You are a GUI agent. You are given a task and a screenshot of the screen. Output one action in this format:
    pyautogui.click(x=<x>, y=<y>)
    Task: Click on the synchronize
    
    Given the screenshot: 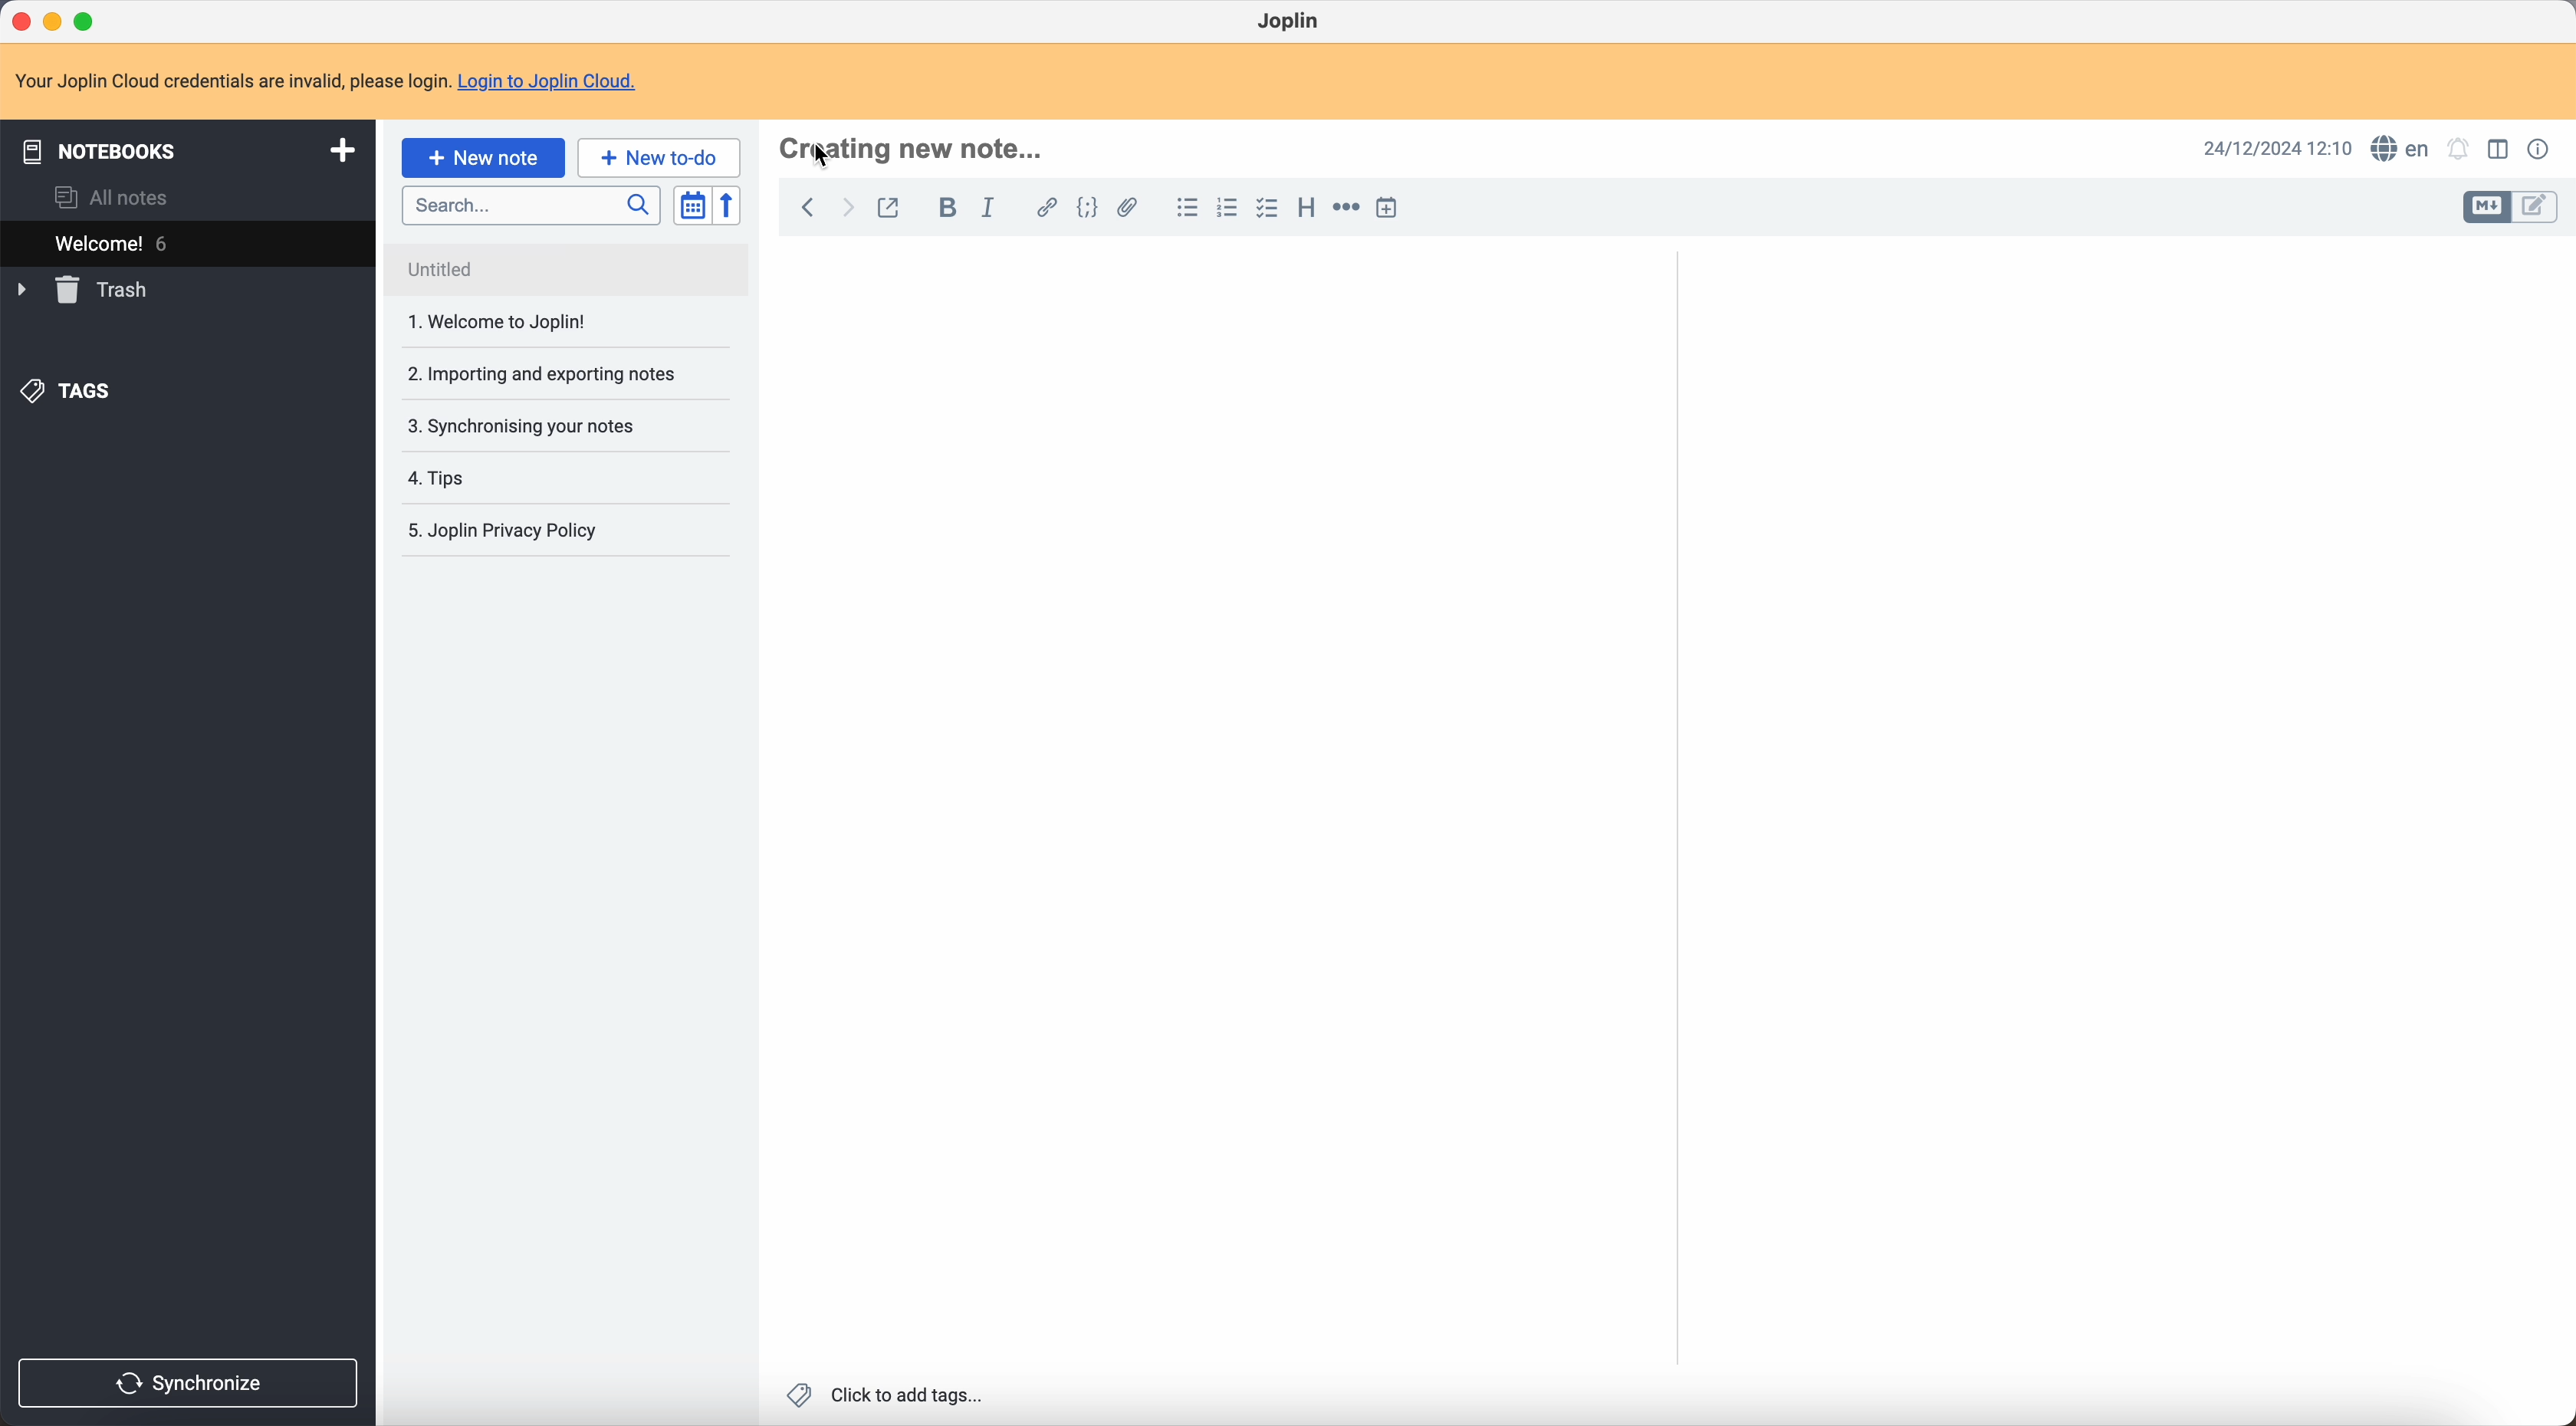 What is the action you would take?
    pyautogui.click(x=190, y=1384)
    